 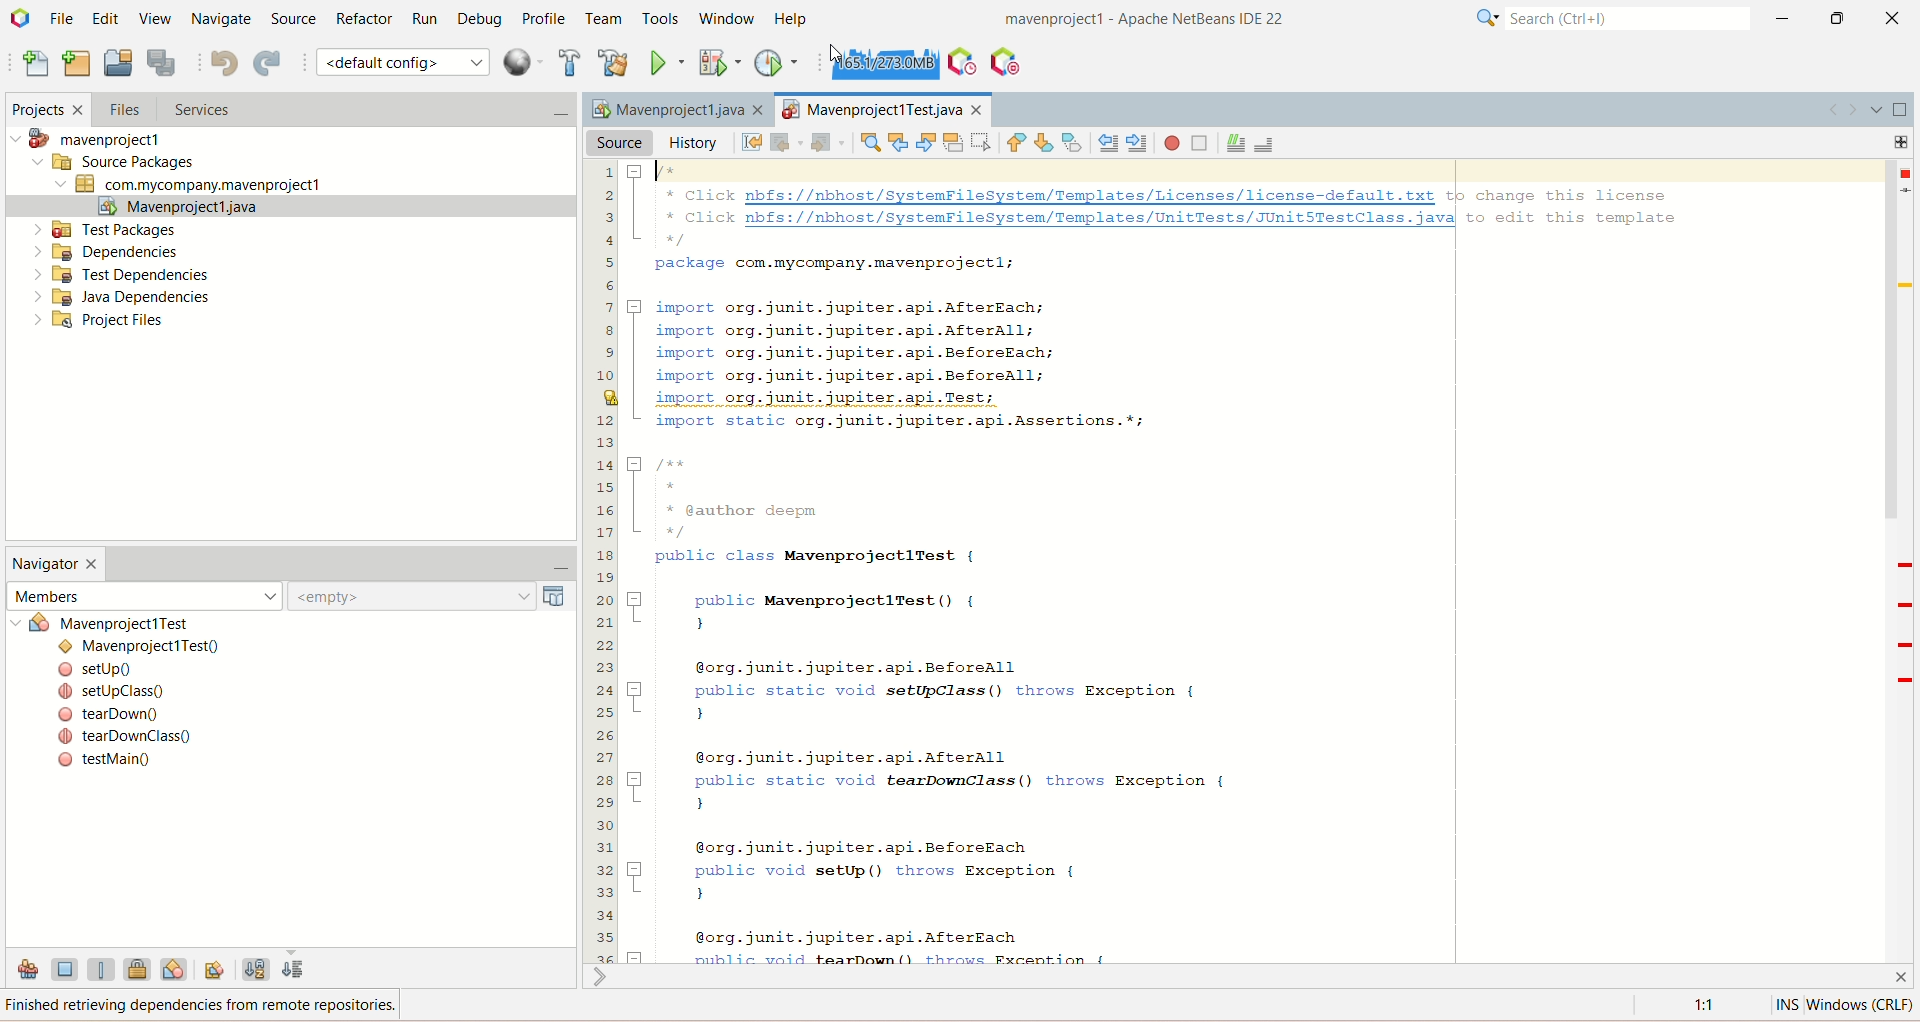 I want to click on show field, so click(x=65, y=968).